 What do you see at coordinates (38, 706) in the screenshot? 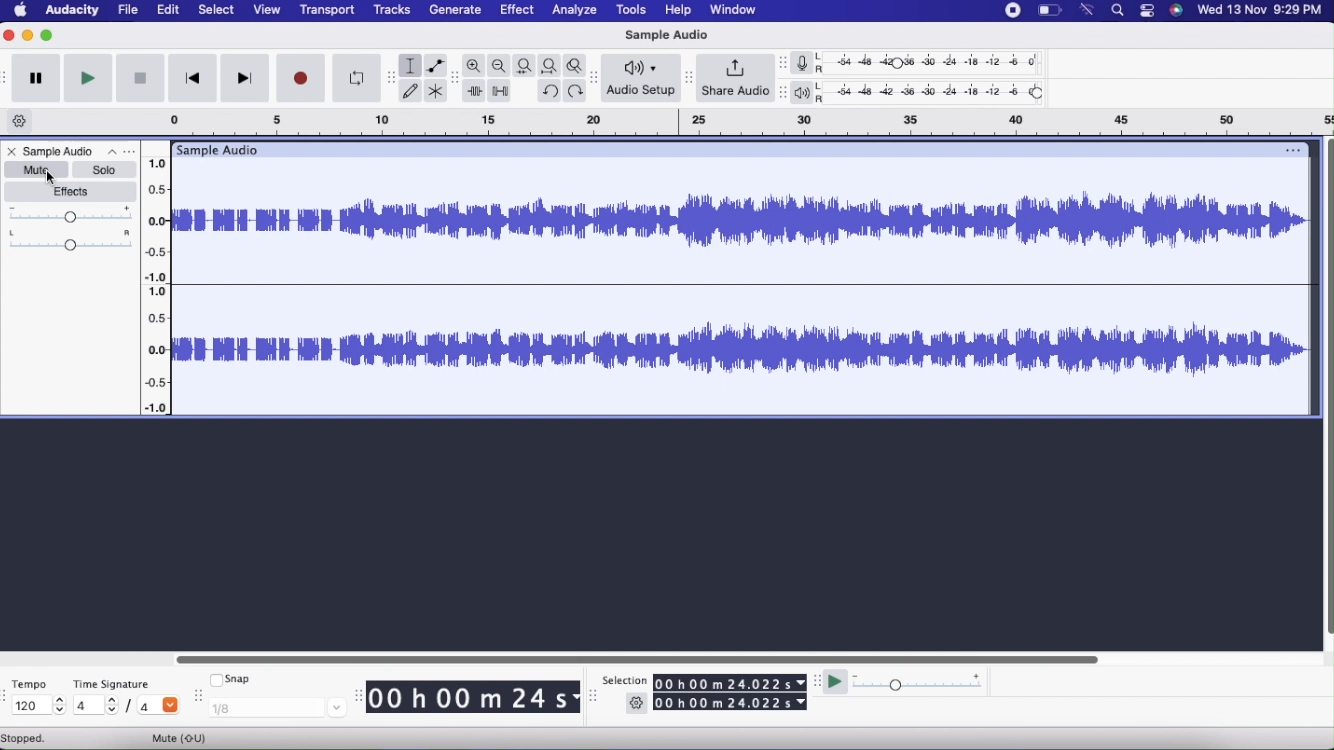
I see `120` at bounding box center [38, 706].